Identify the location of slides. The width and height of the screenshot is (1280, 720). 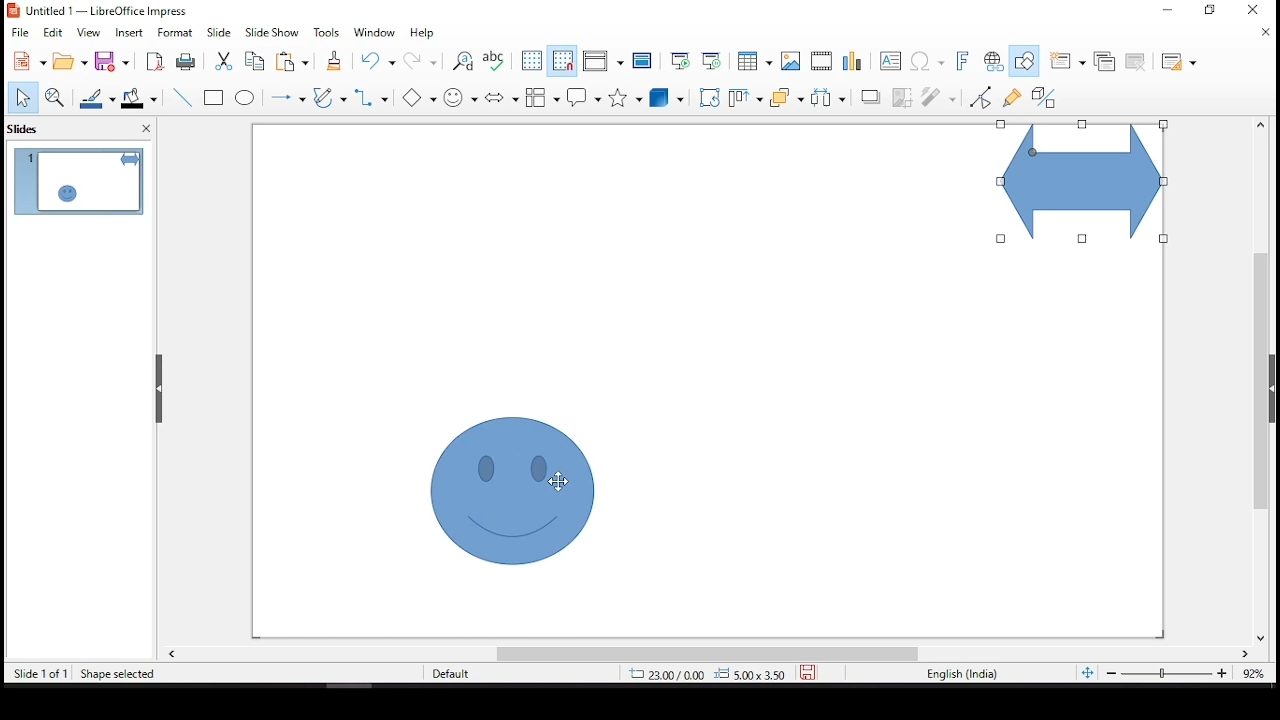
(29, 128).